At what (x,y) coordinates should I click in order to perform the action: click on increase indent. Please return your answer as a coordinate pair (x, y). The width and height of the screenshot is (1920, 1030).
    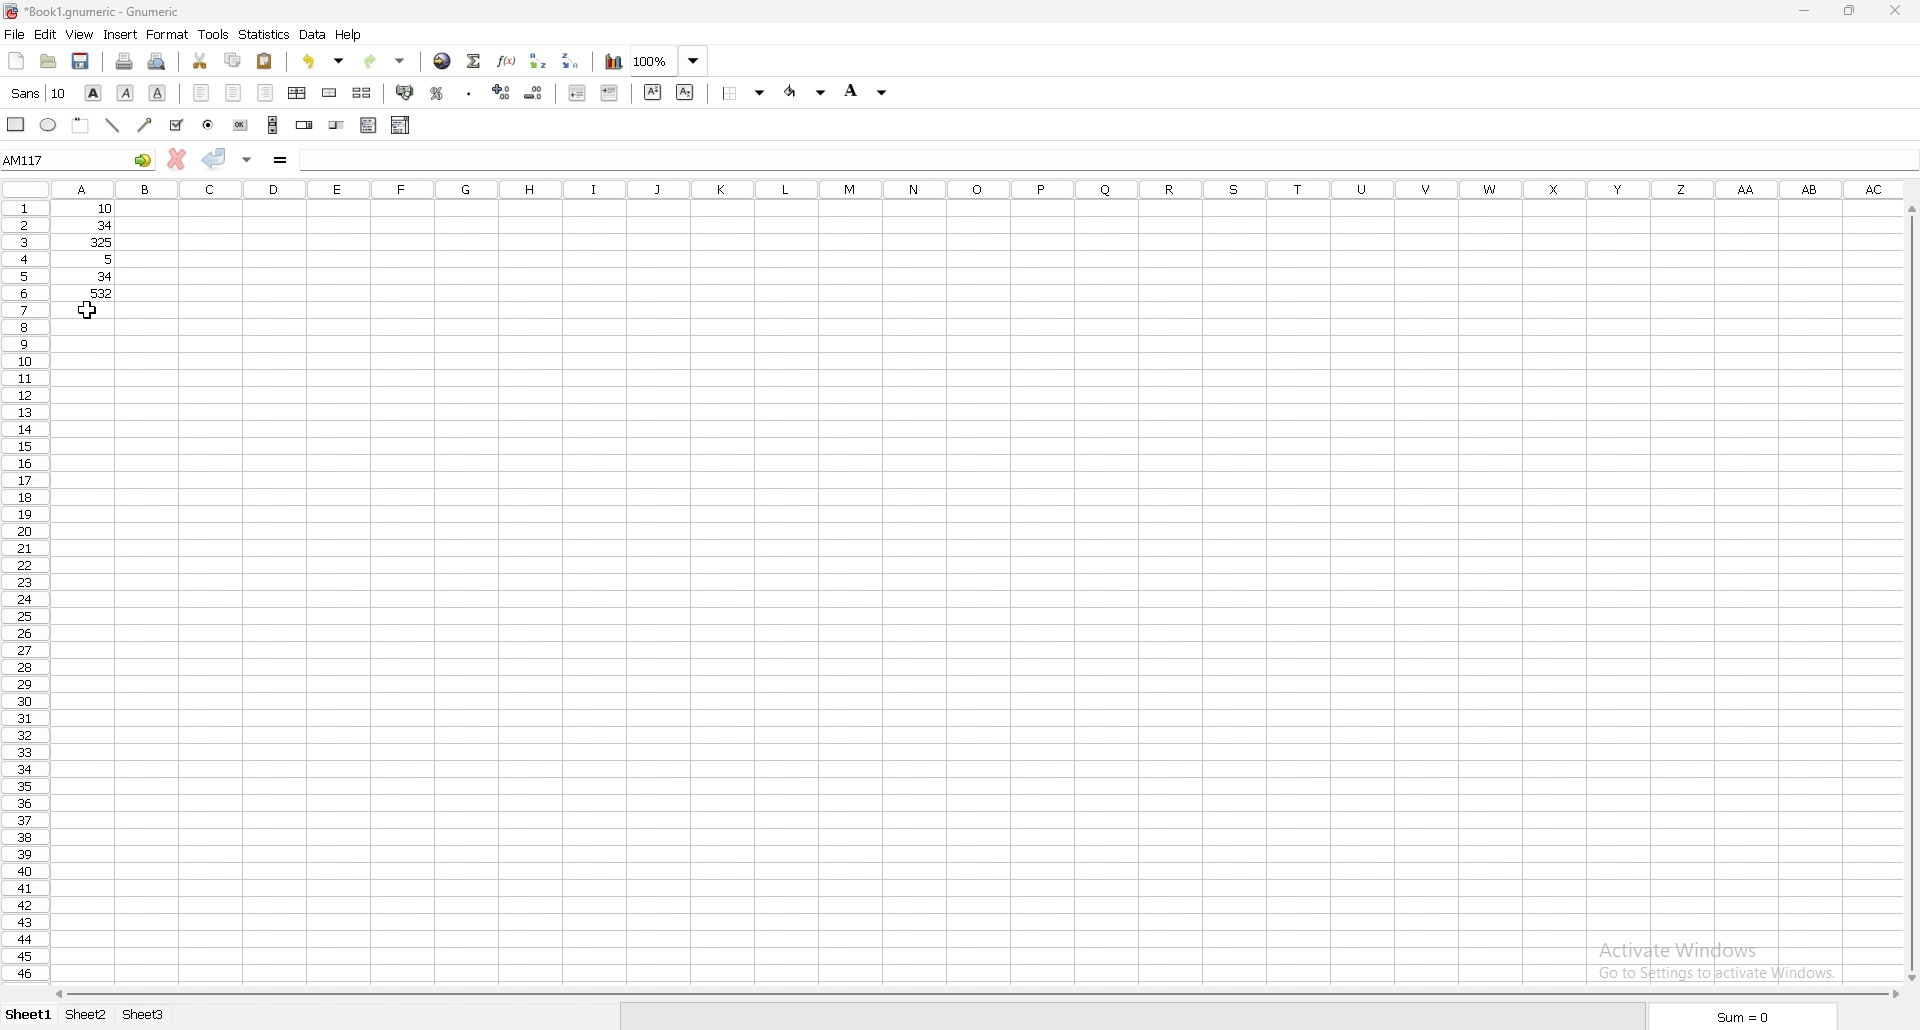
    Looking at the image, I should click on (608, 92).